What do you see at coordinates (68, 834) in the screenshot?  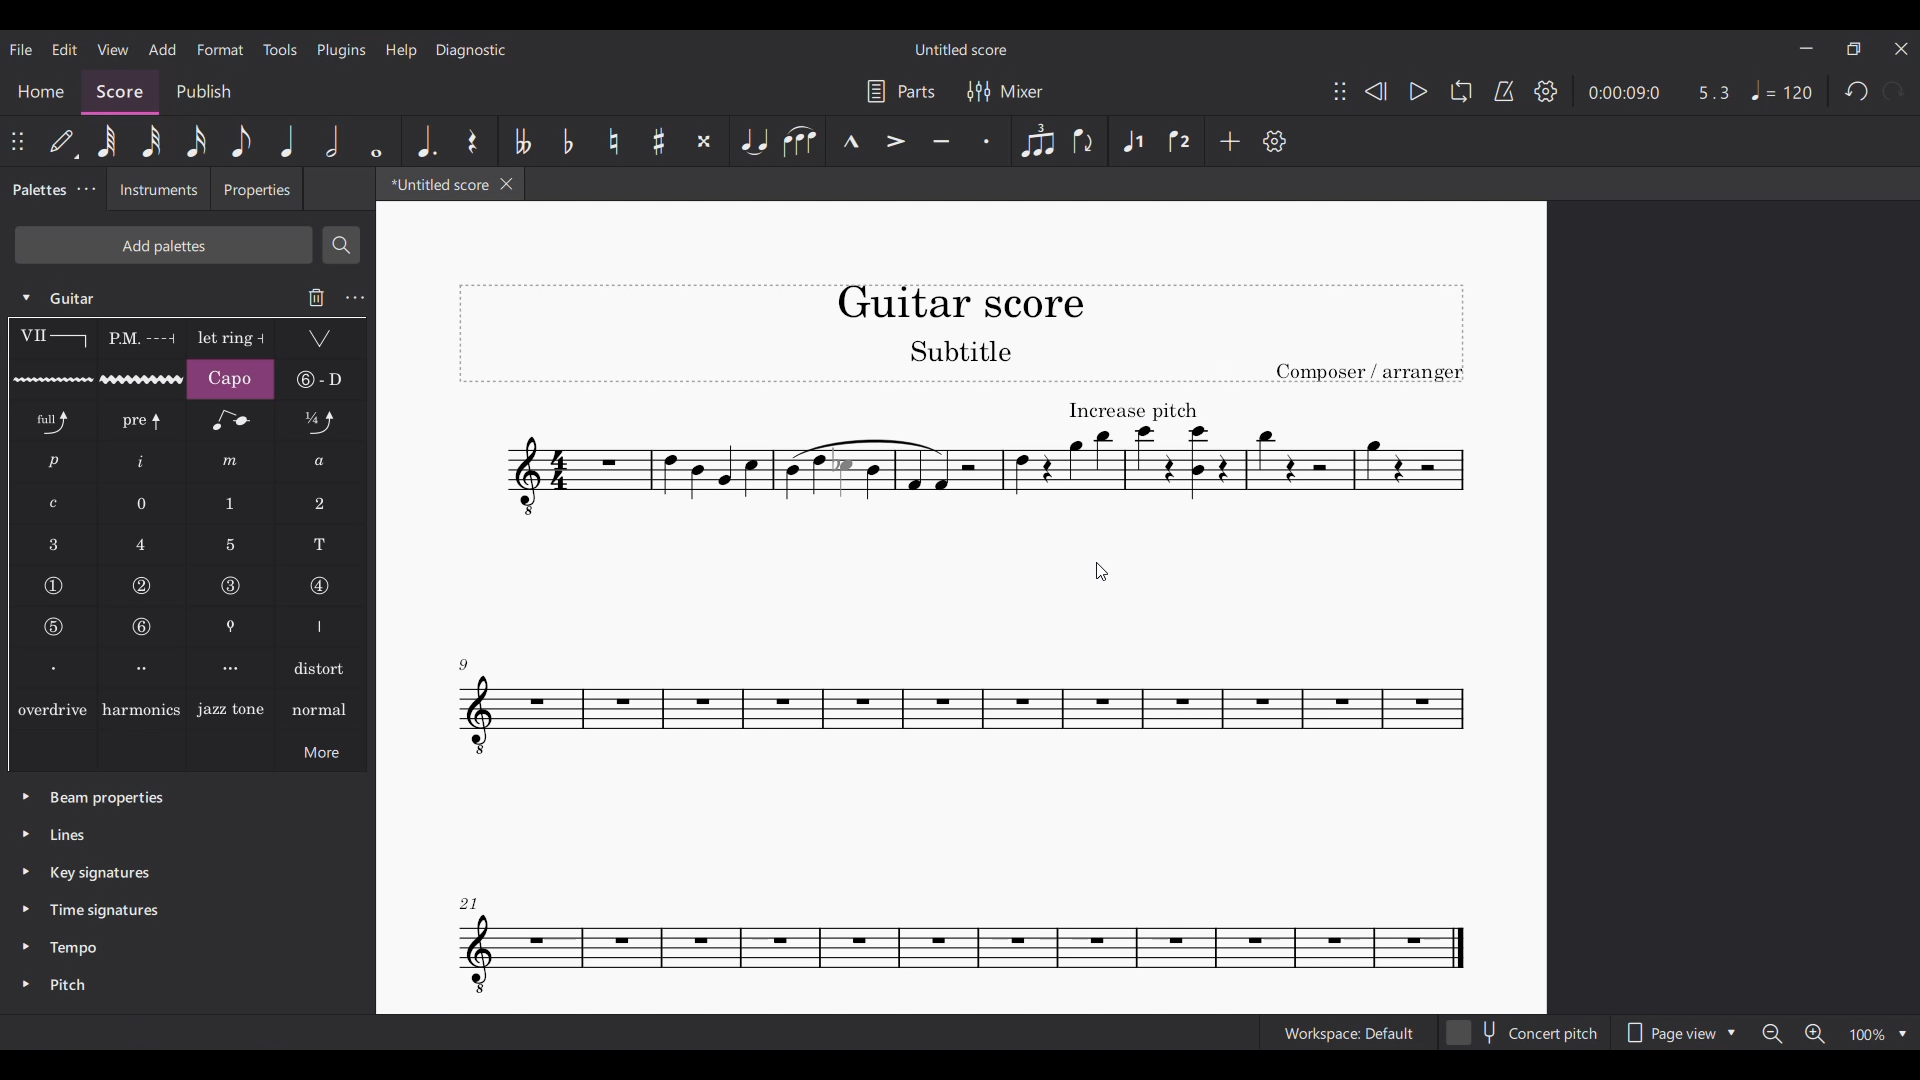 I see `Lines palette` at bounding box center [68, 834].